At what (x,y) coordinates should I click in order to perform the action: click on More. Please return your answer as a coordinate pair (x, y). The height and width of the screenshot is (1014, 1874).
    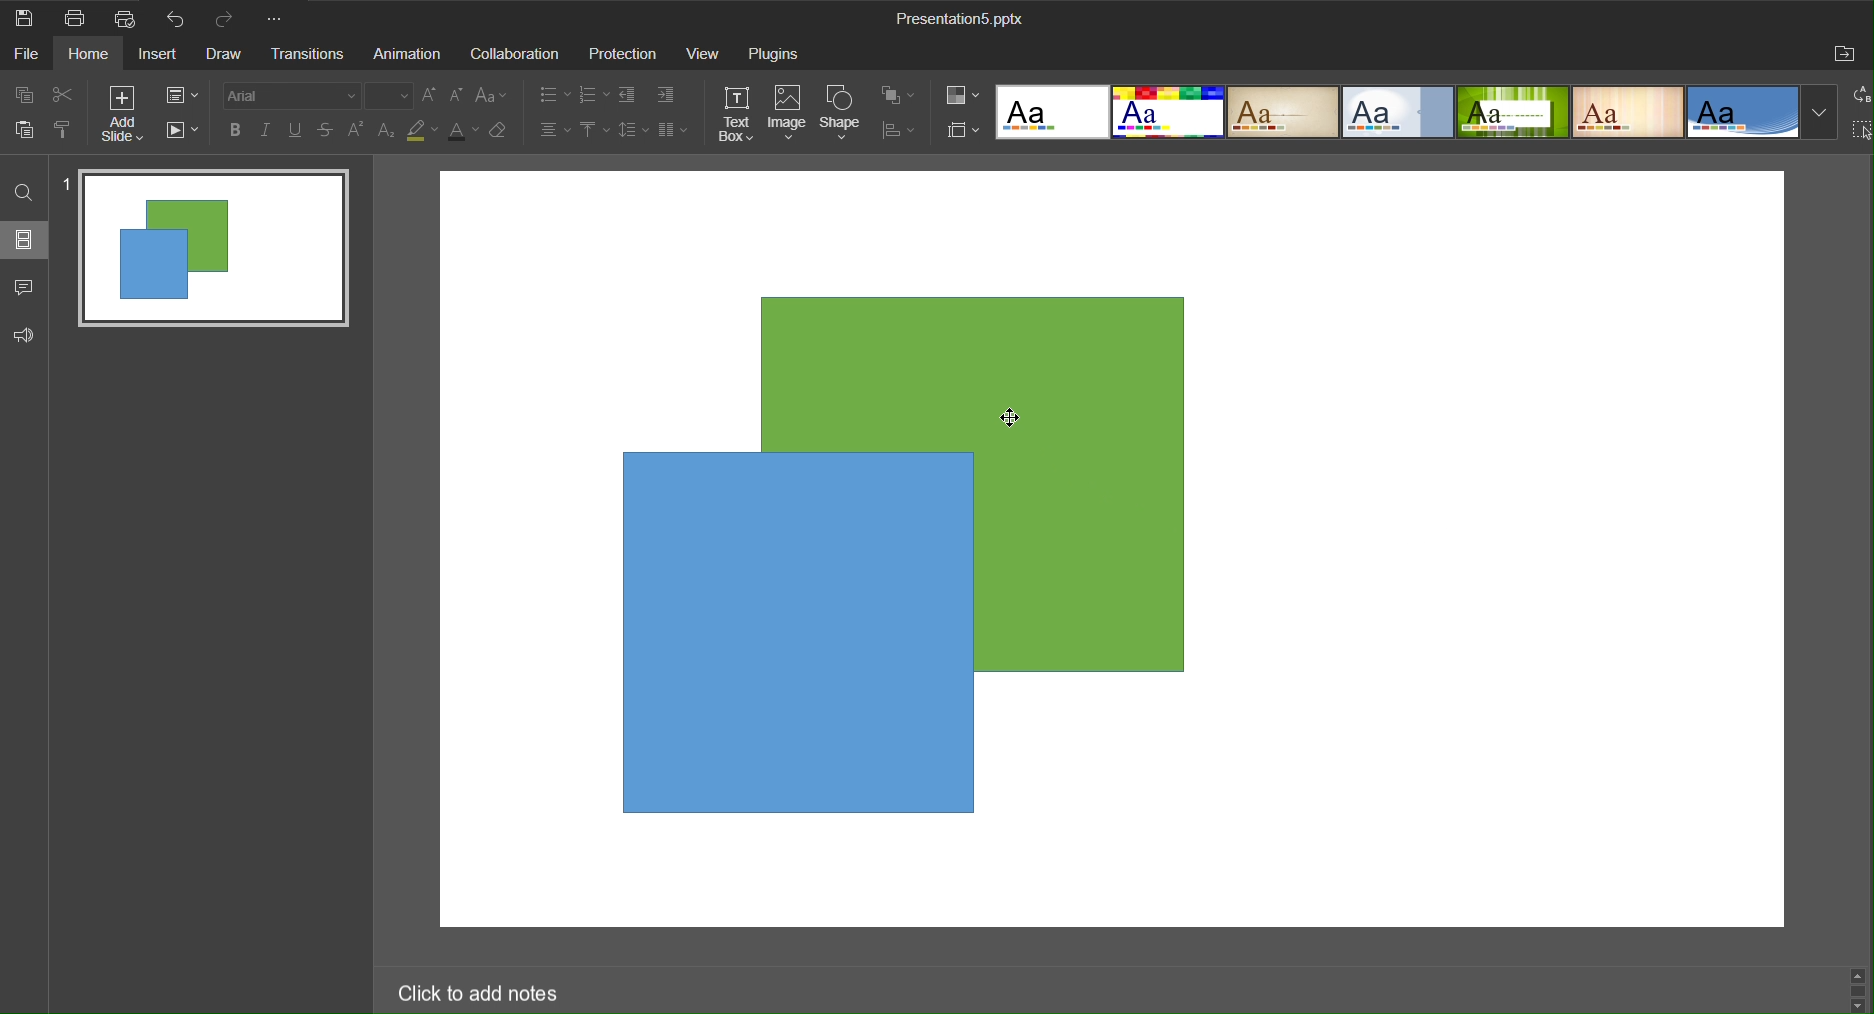
    Looking at the image, I should click on (281, 20).